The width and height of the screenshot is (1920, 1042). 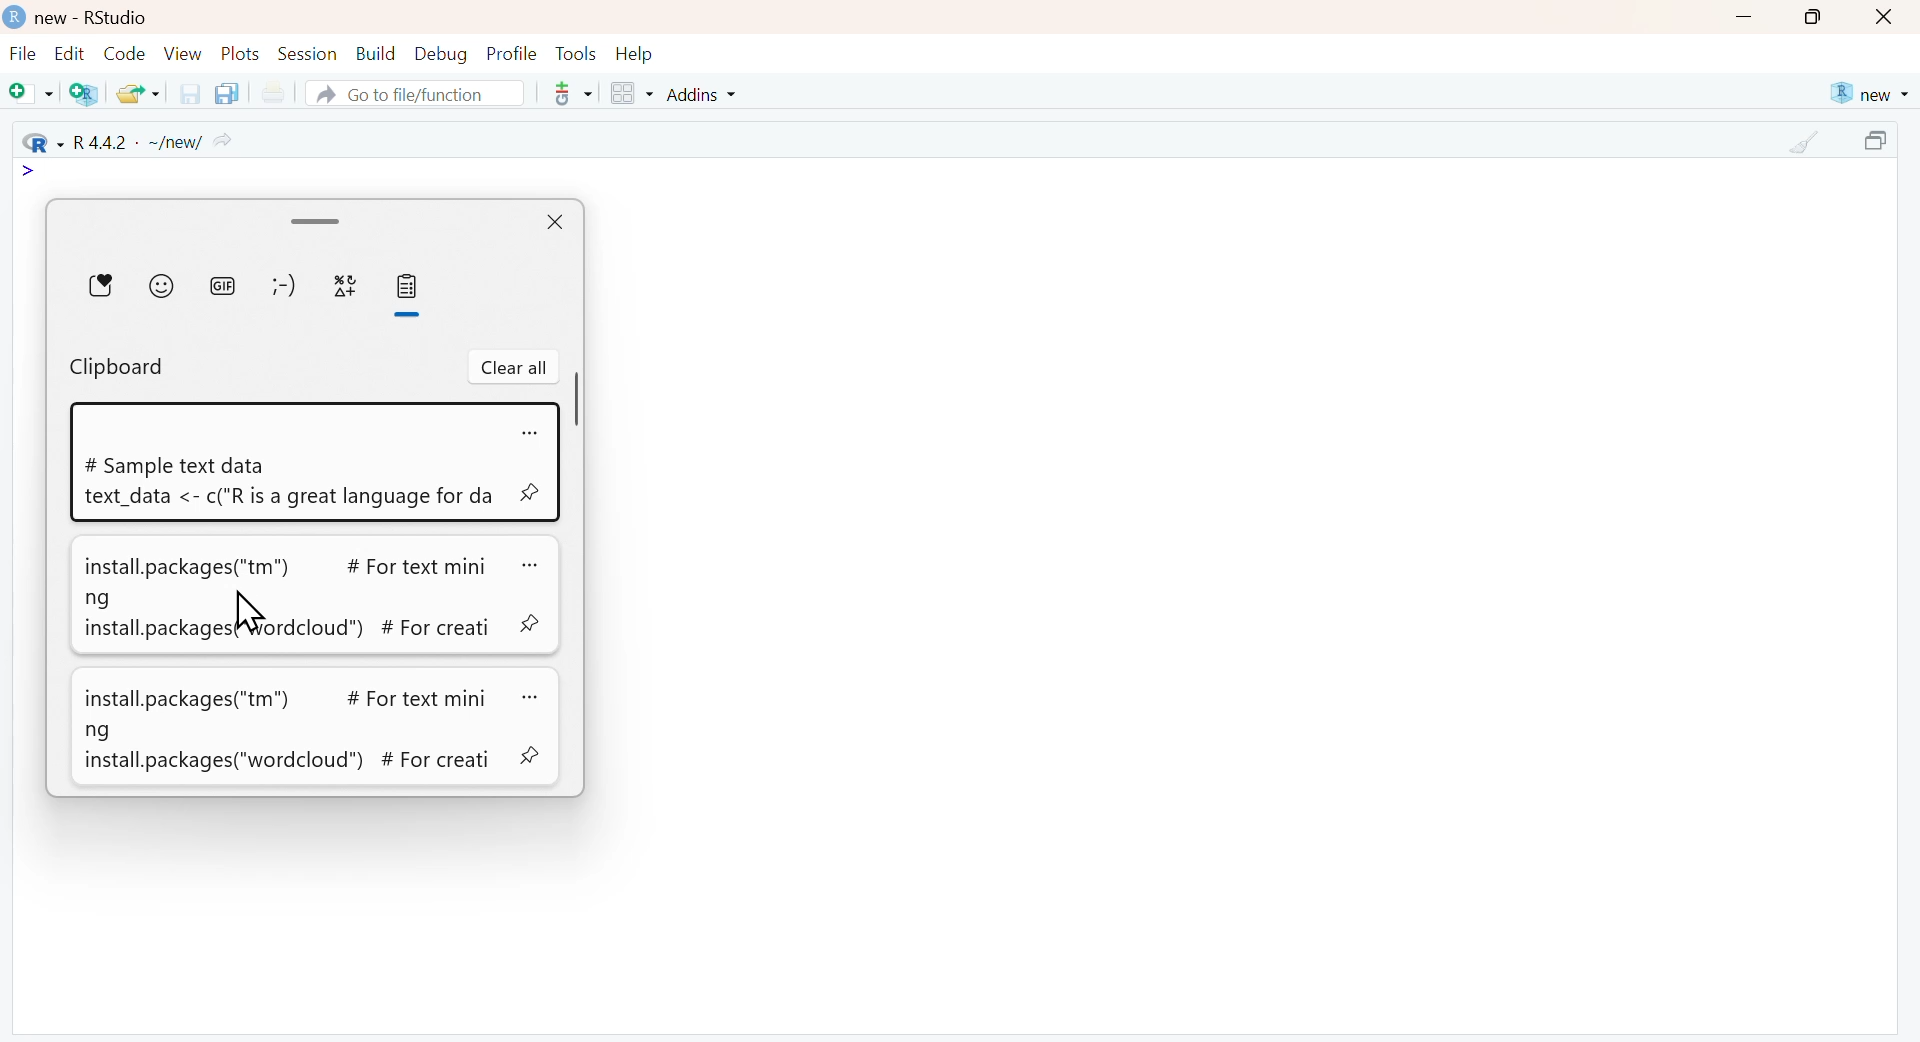 I want to click on Workspace panes, so click(x=630, y=94).